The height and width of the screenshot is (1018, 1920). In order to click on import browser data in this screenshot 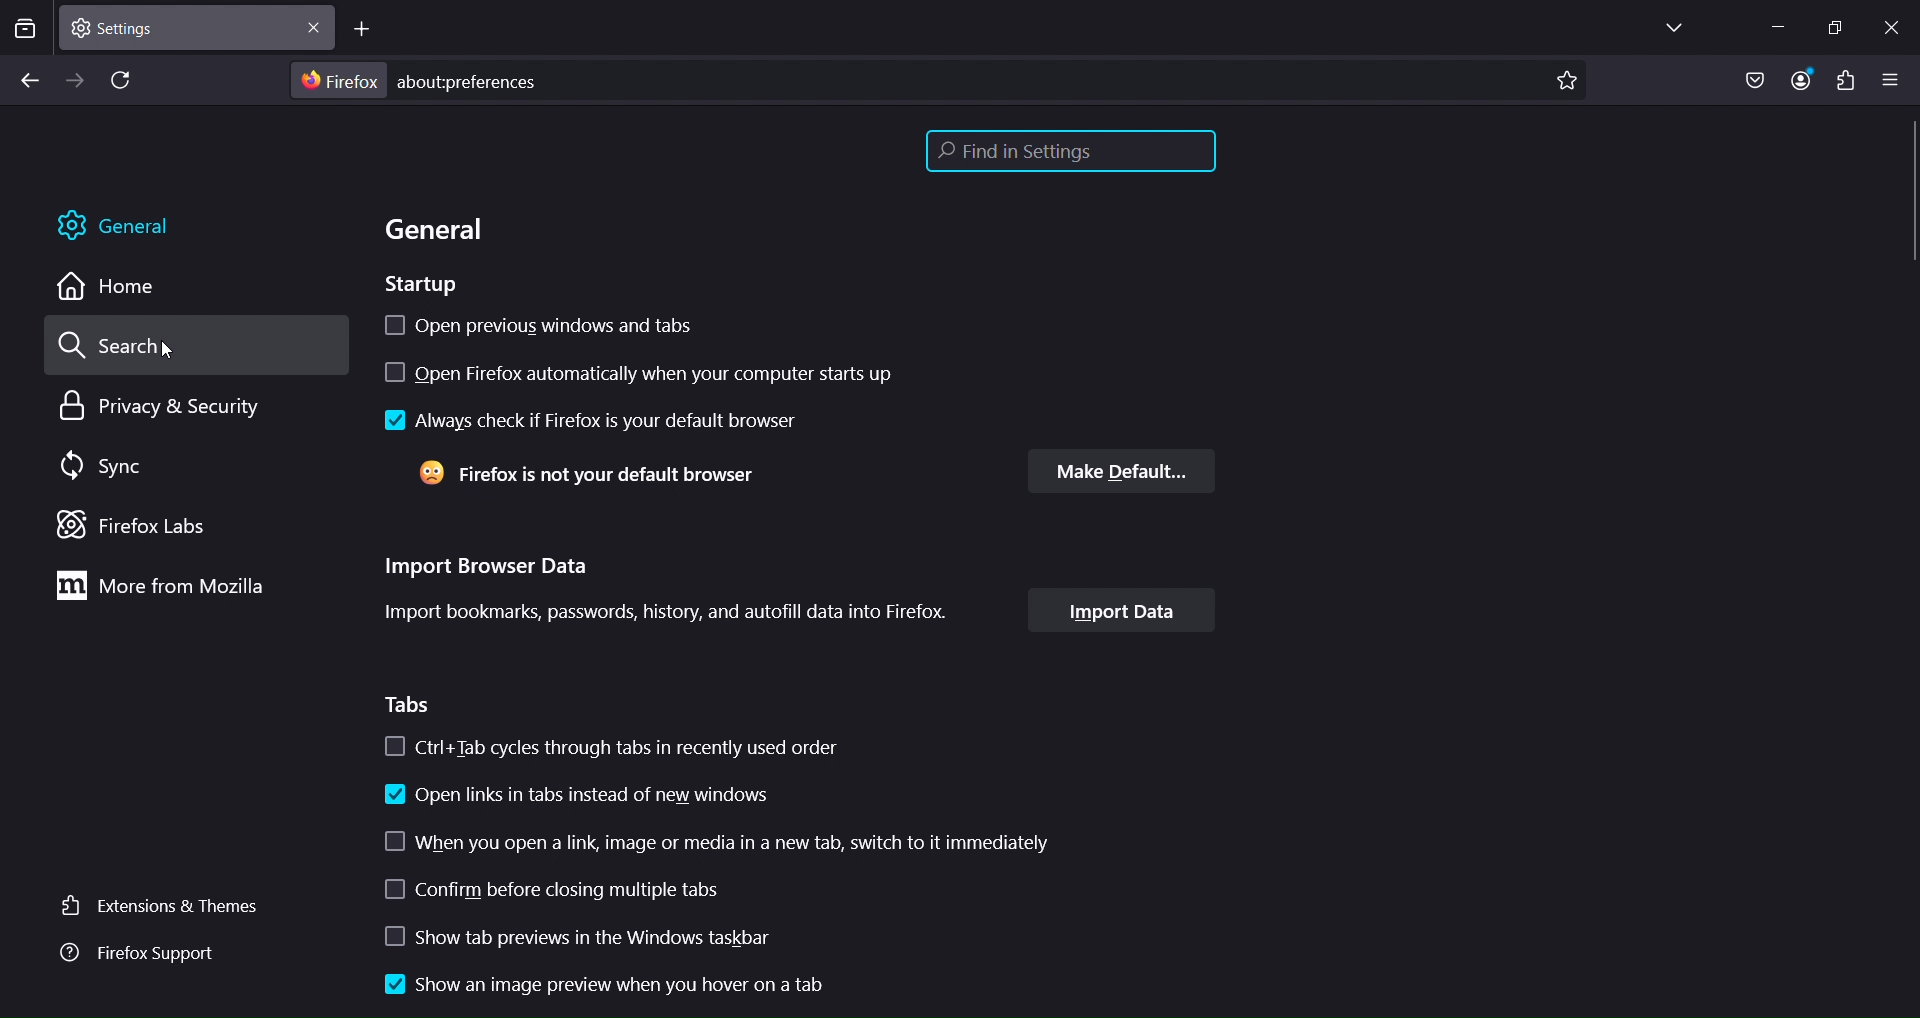, I will do `click(680, 589)`.